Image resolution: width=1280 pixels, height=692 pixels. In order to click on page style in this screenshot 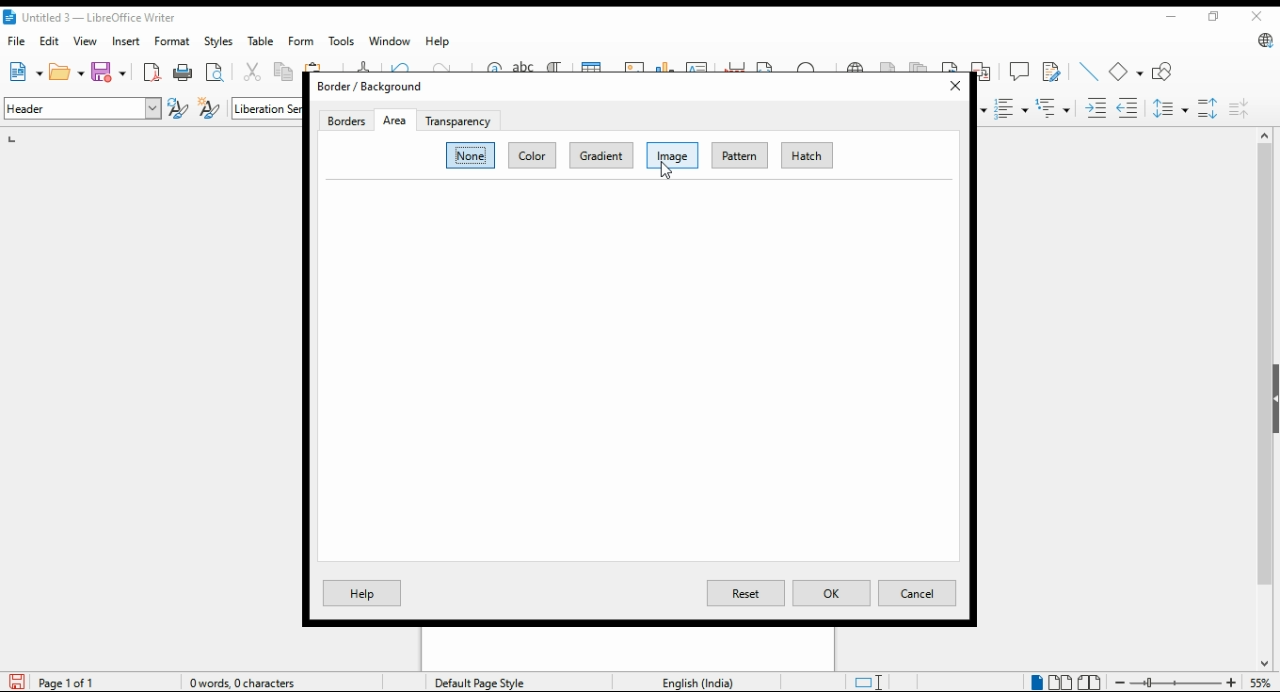, I will do `click(484, 682)`.